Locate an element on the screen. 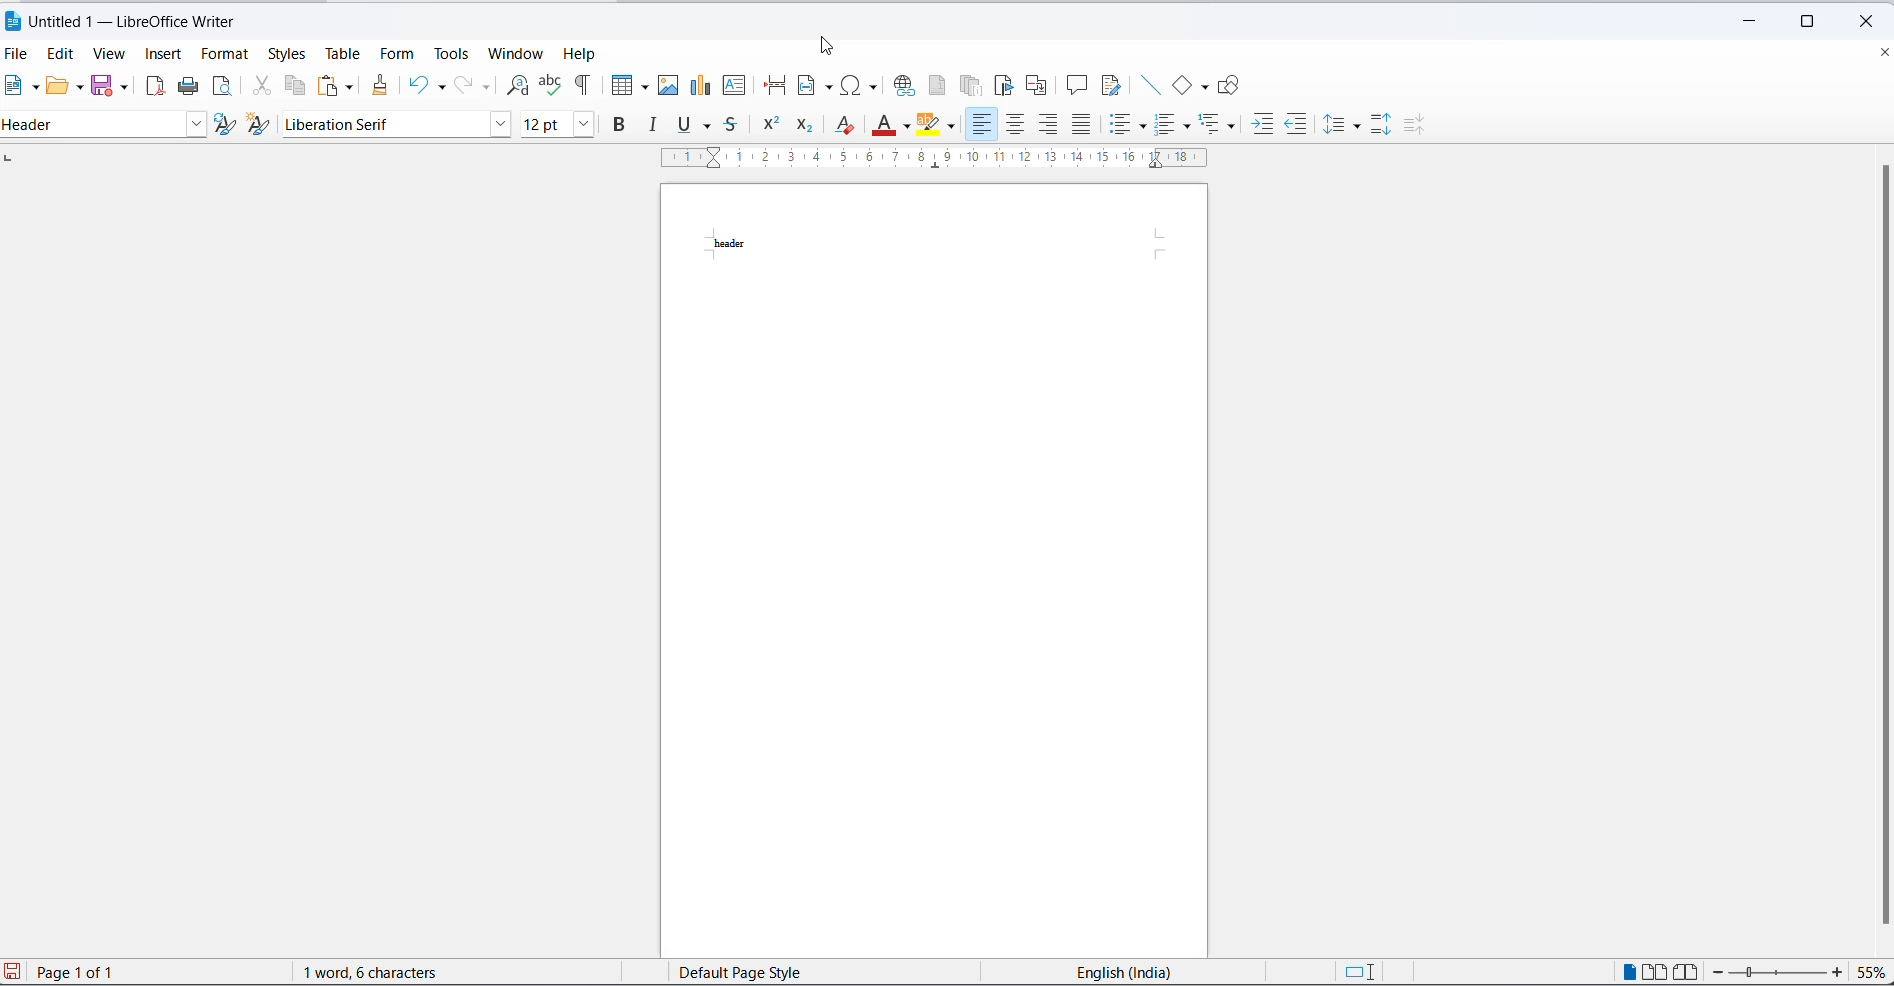 The width and height of the screenshot is (1894, 986). LibreOffice Icon is located at coordinates (12, 21).